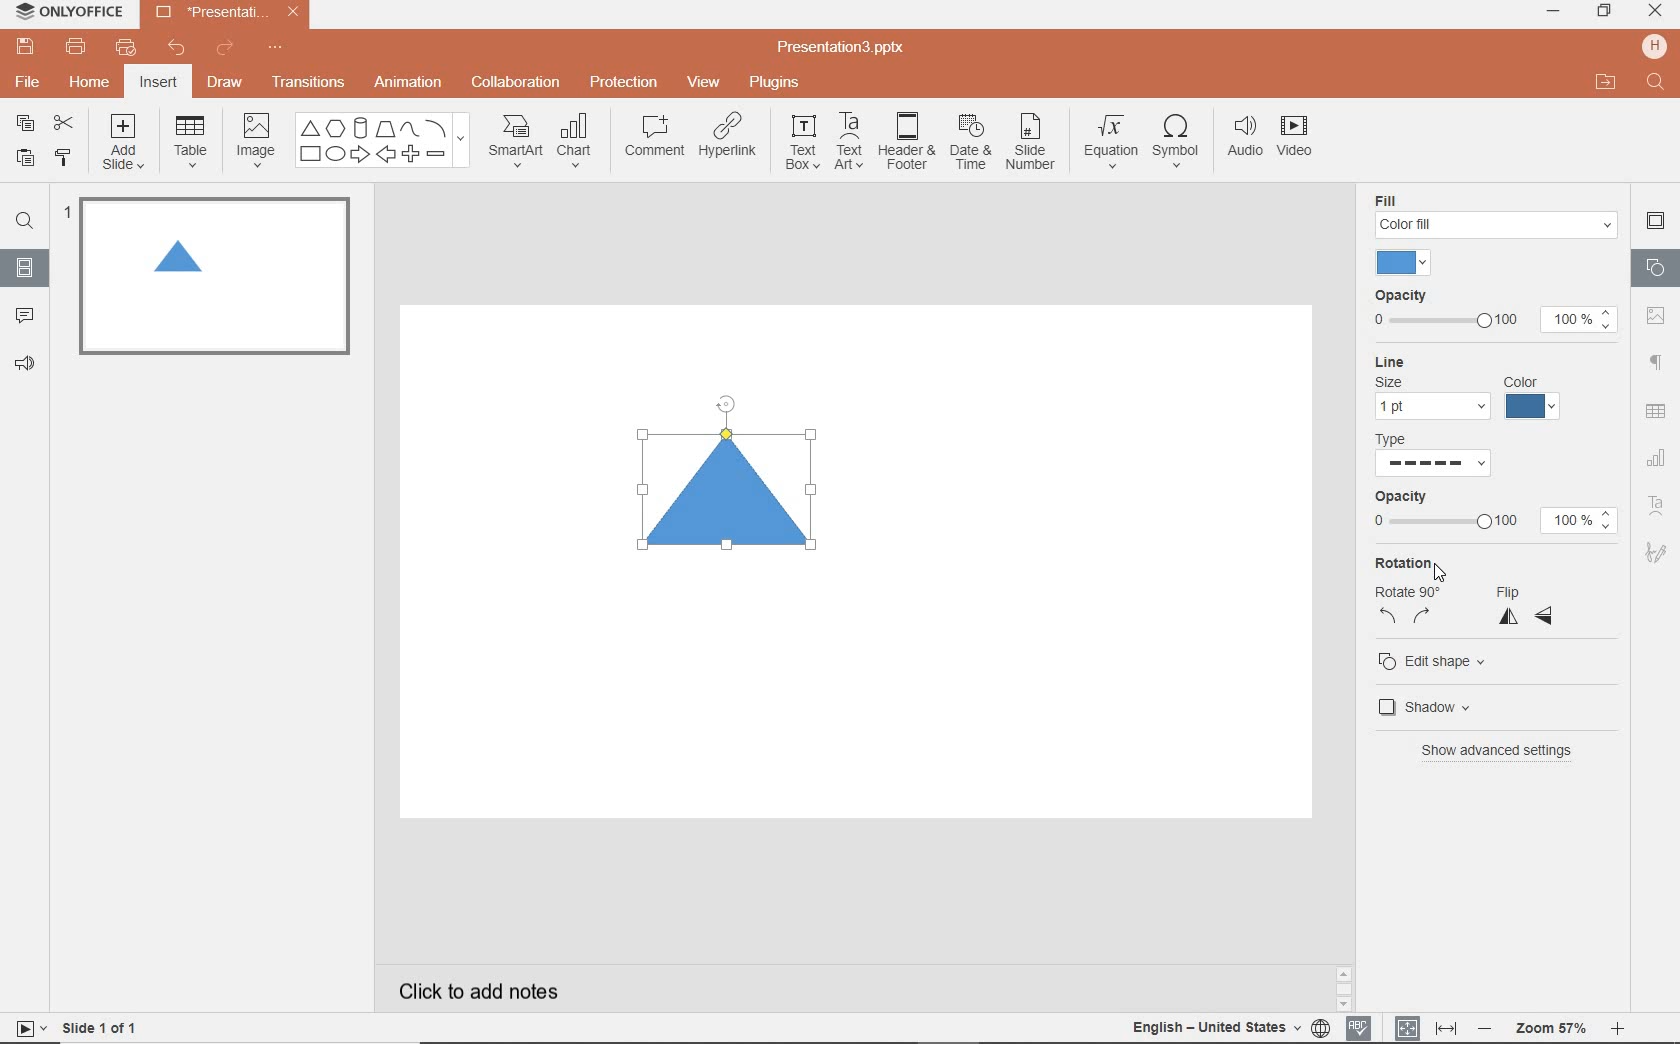 The image size is (1680, 1044). What do you see at coordinates (1526, 607) in the screenshot?
I see `flip` at bounding box center [1526, 607].